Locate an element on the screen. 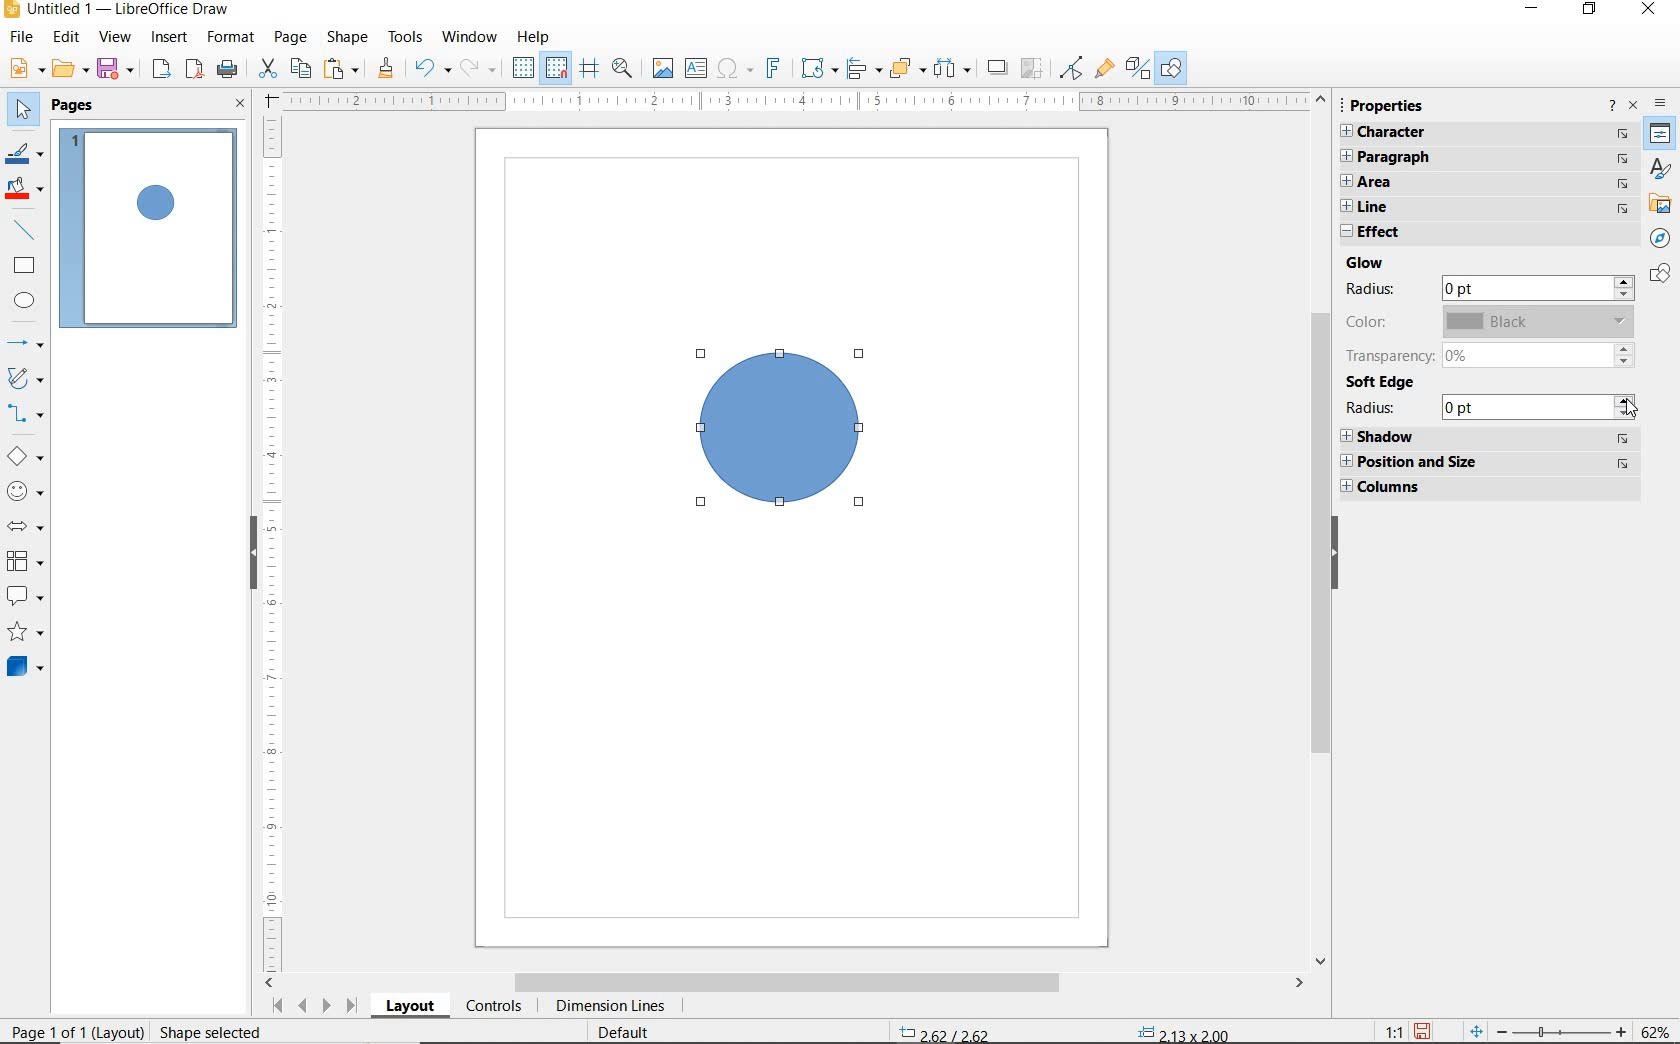  MINIMIZE is located at coordinates (1530, 10).